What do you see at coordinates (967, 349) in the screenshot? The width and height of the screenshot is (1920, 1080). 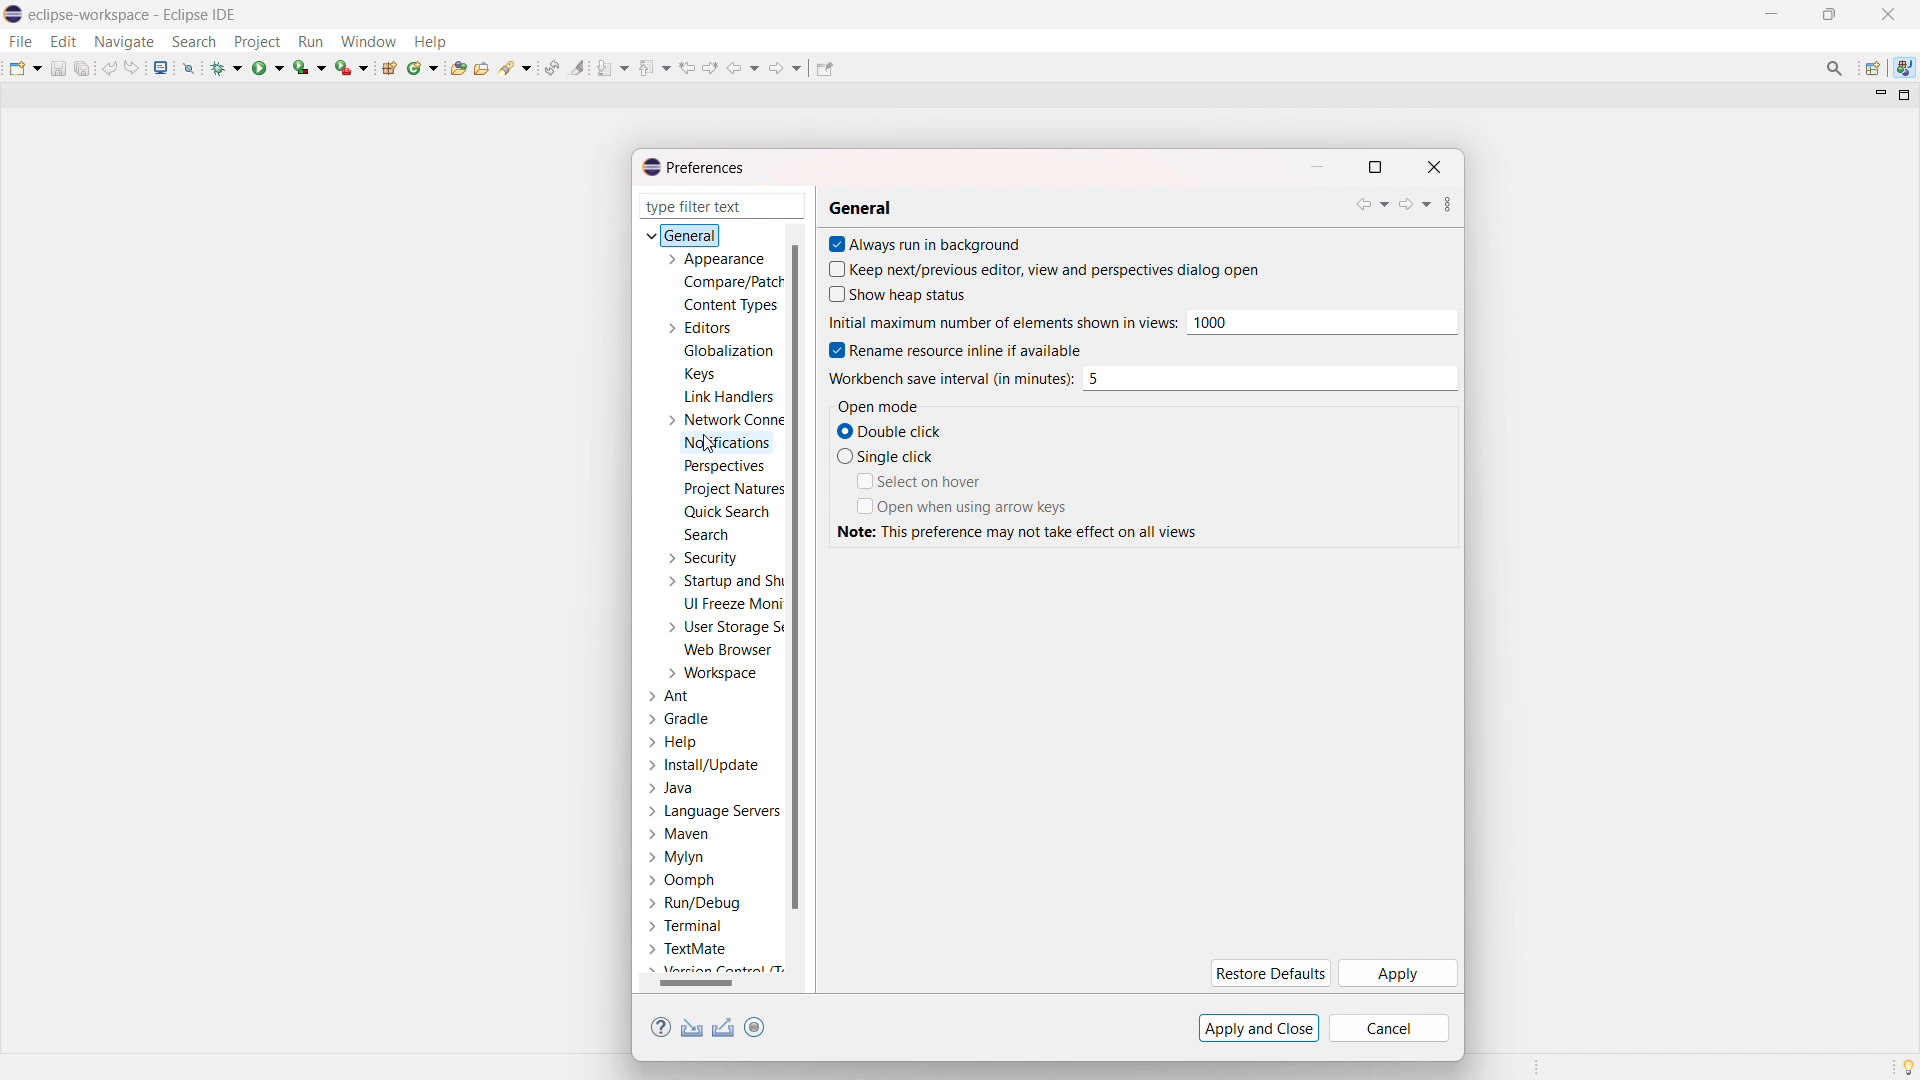 I see `resume resource inline if available` at bounding box center [967, 349].